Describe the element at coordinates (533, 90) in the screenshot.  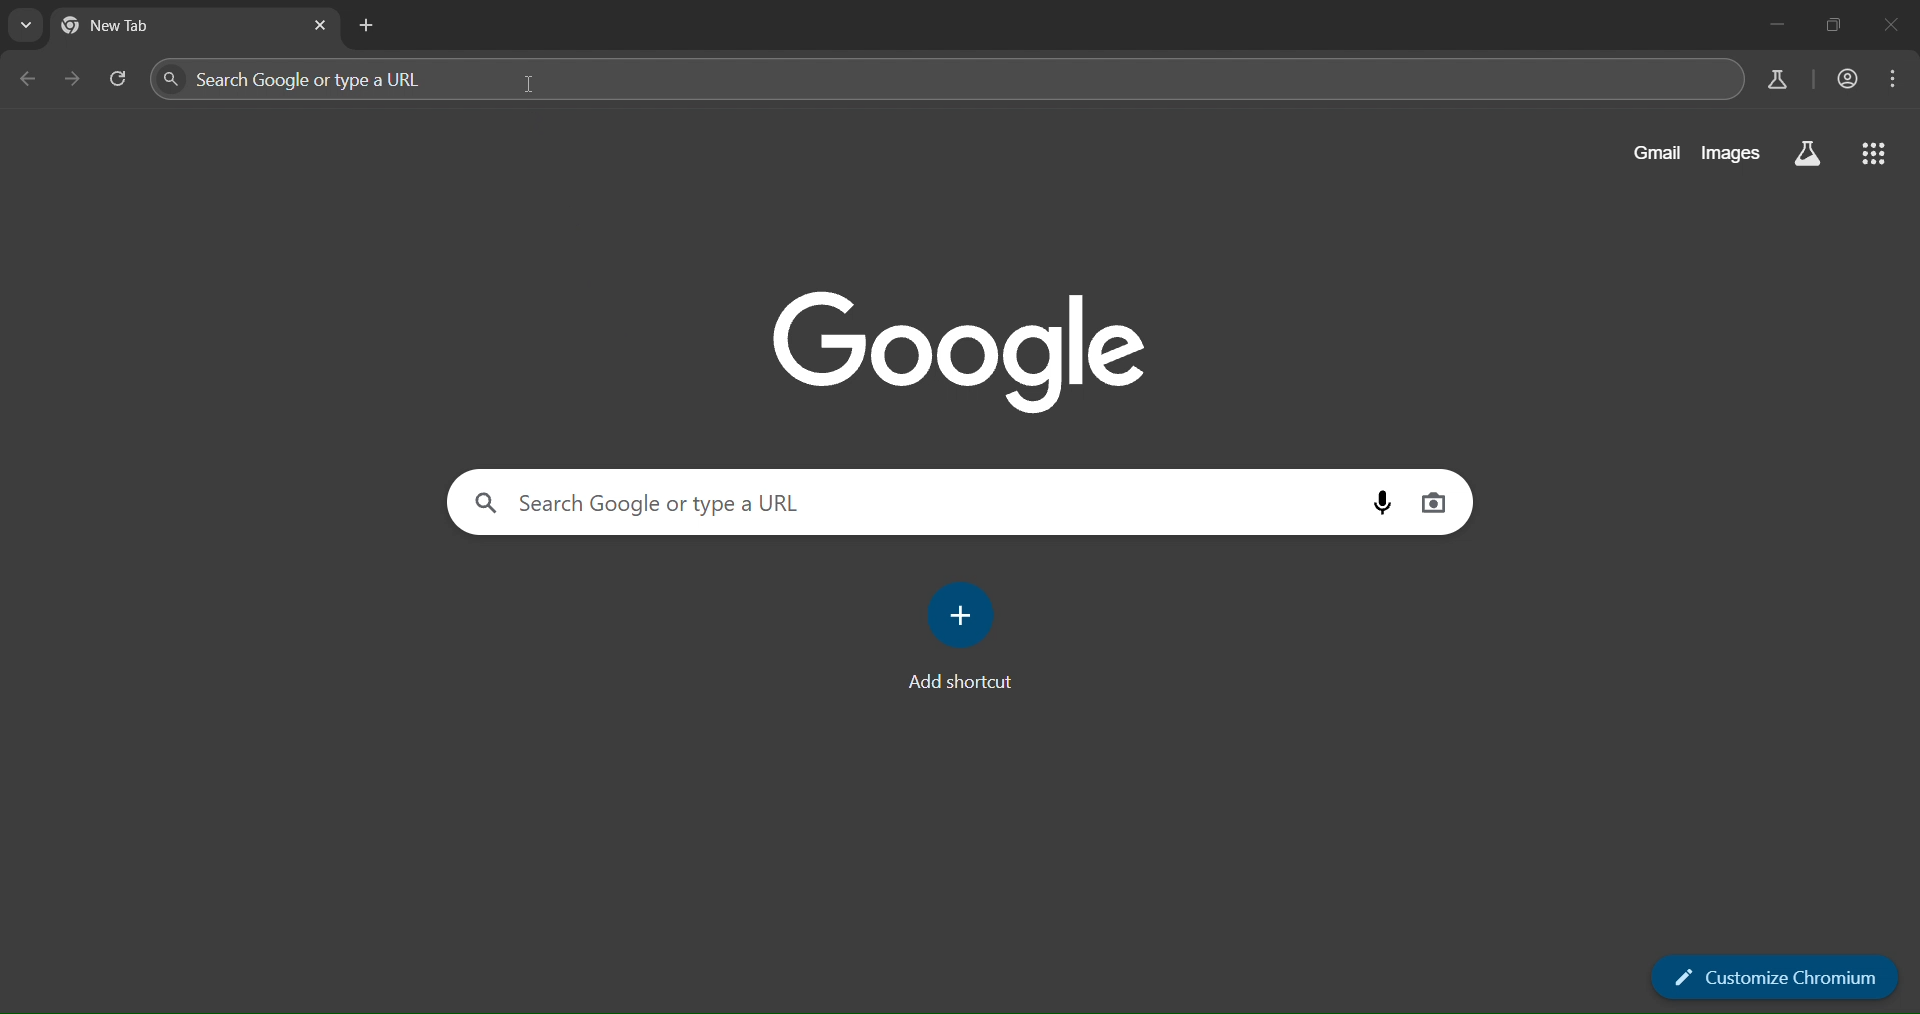
I see `cursor` at that location.